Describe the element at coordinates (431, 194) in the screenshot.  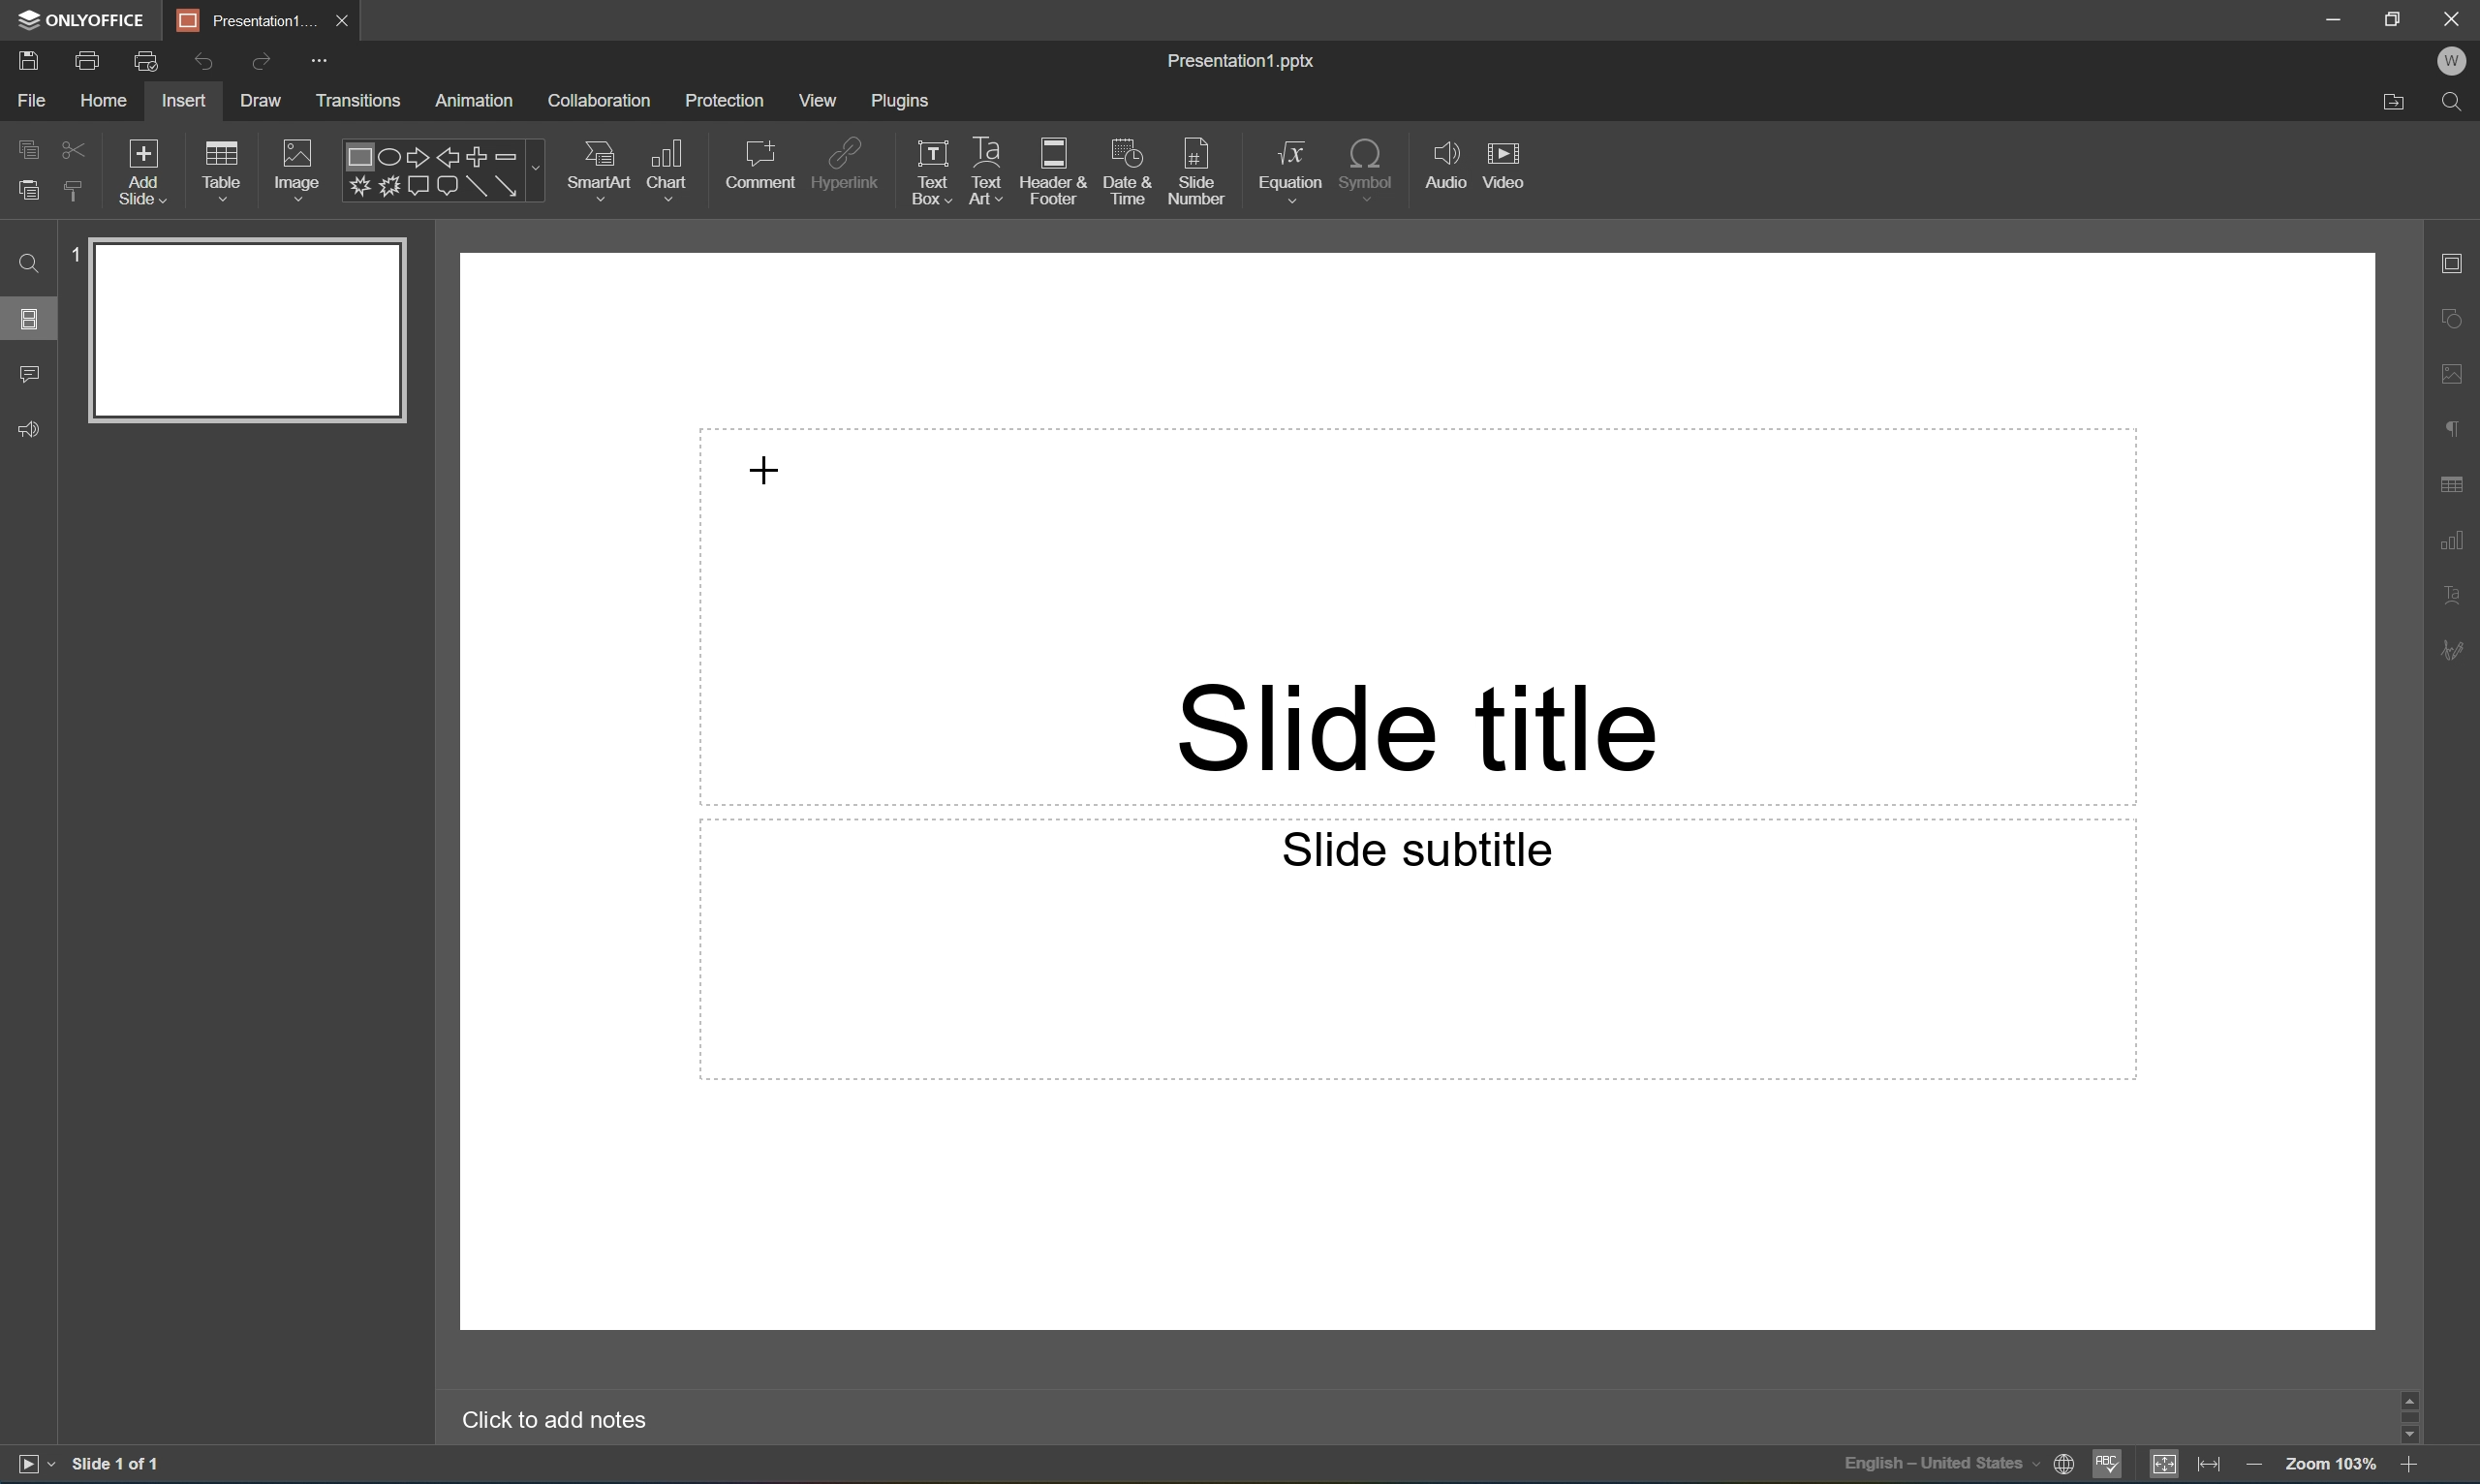
I see `Rectangle` at that location.